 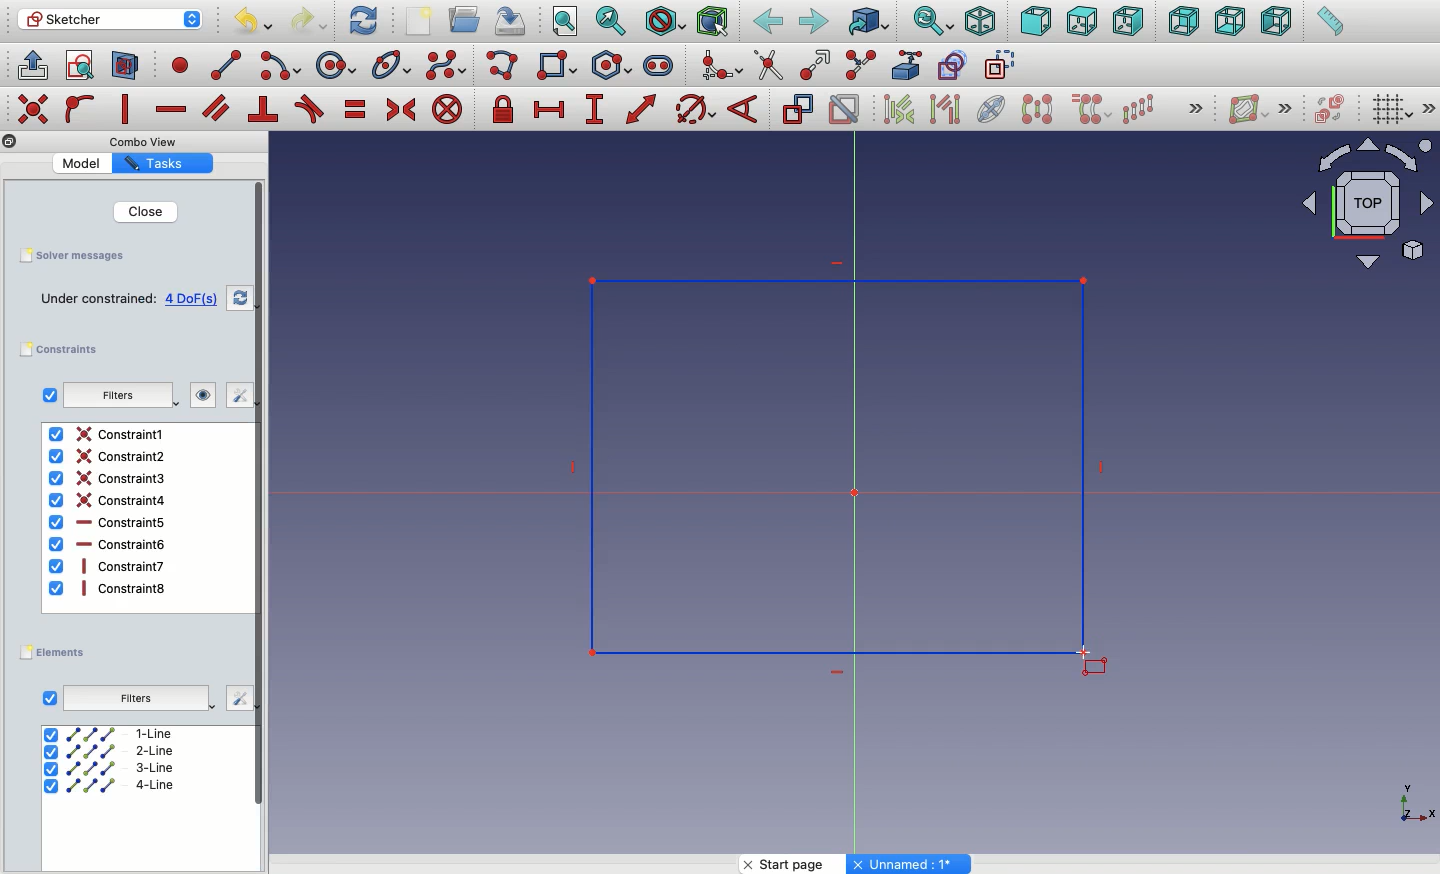 What do you see at coordinates (227, 65) in the screenshot?
I see `line` at bounding box center [227, 65].